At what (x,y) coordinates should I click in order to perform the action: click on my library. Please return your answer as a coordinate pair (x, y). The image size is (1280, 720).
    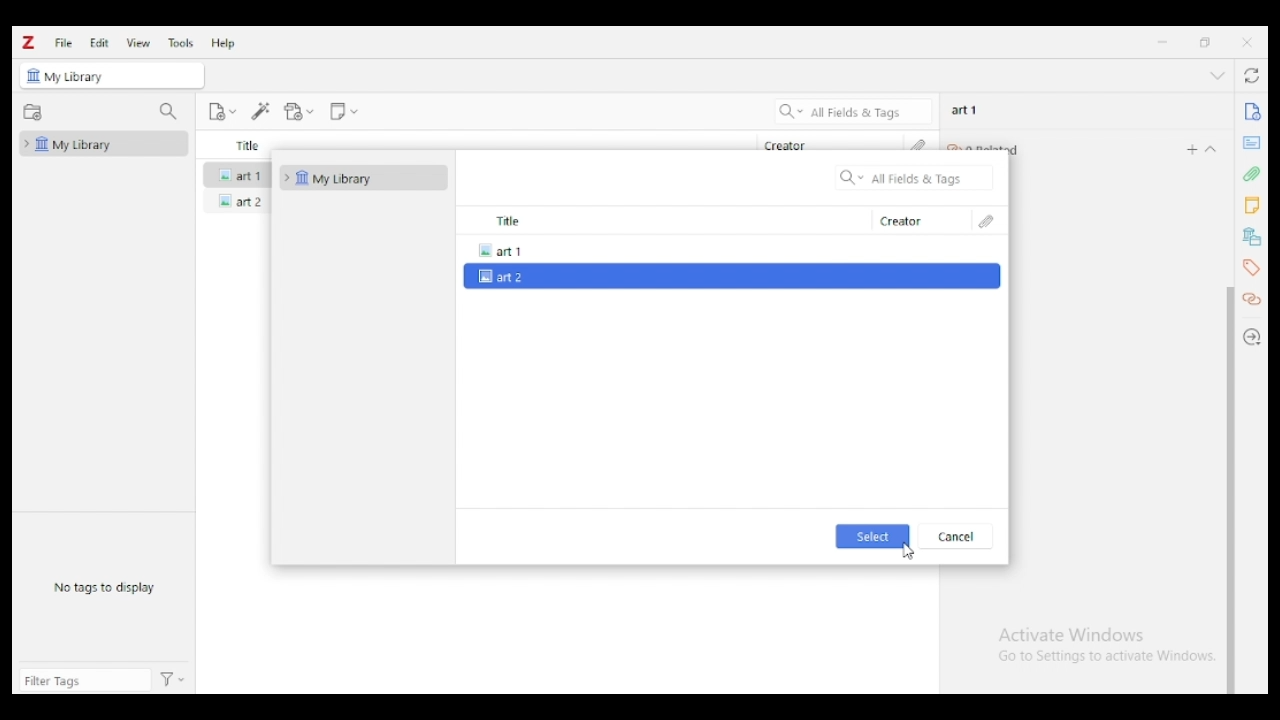
    Looking at the image, I should click on (82, 78).